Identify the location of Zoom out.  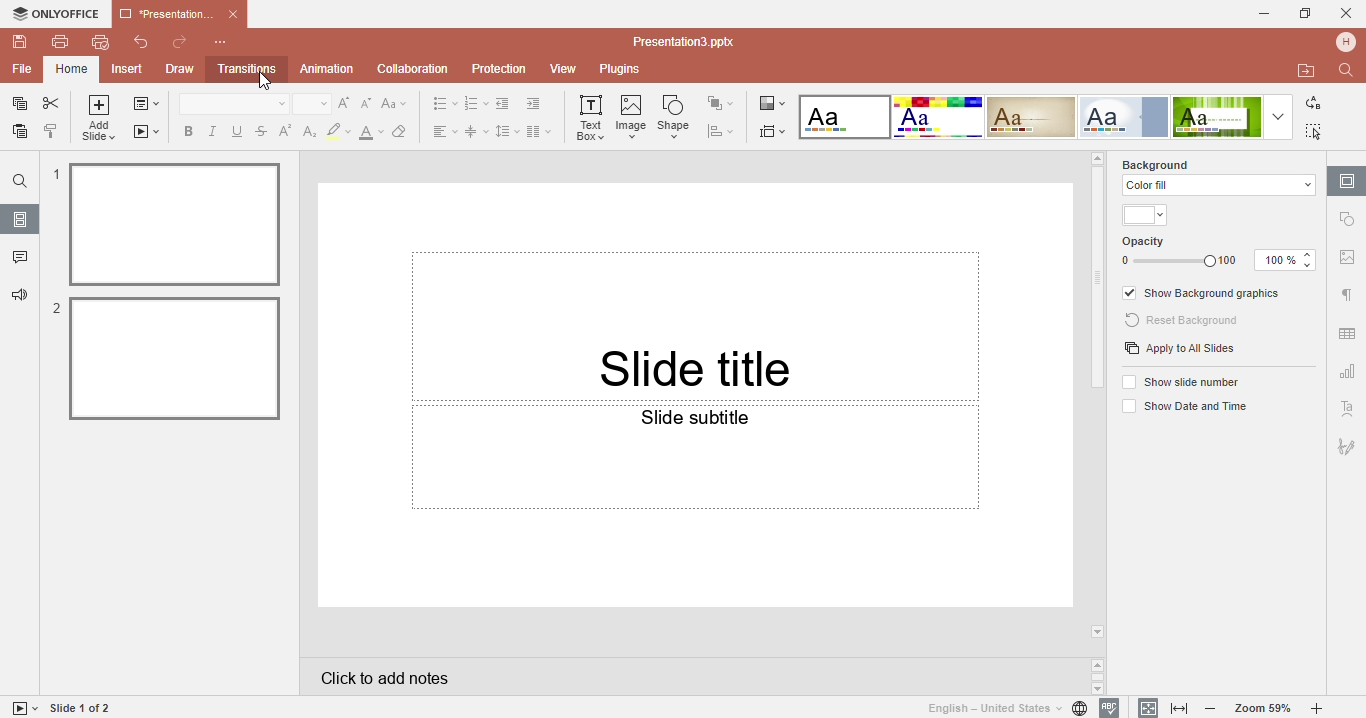
(1215, 710).